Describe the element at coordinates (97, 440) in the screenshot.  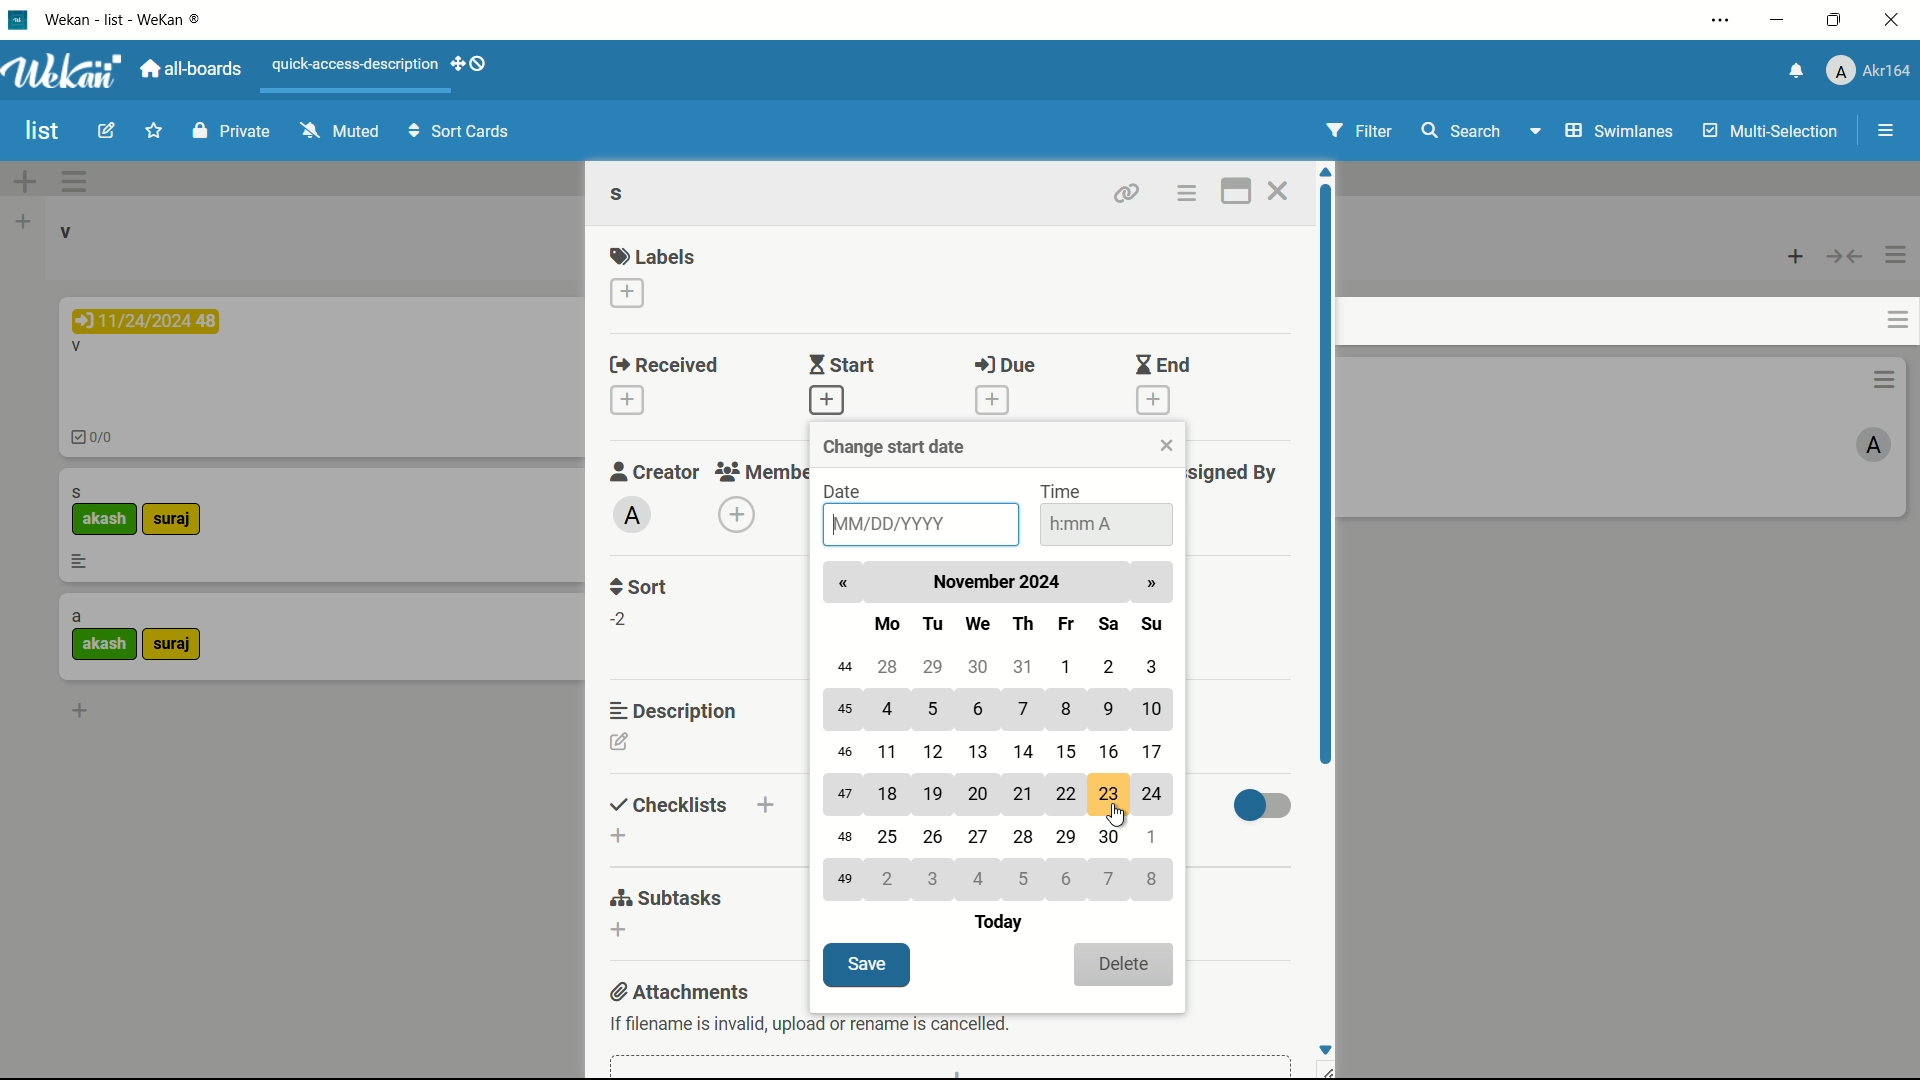
I see `checklist` at that location.